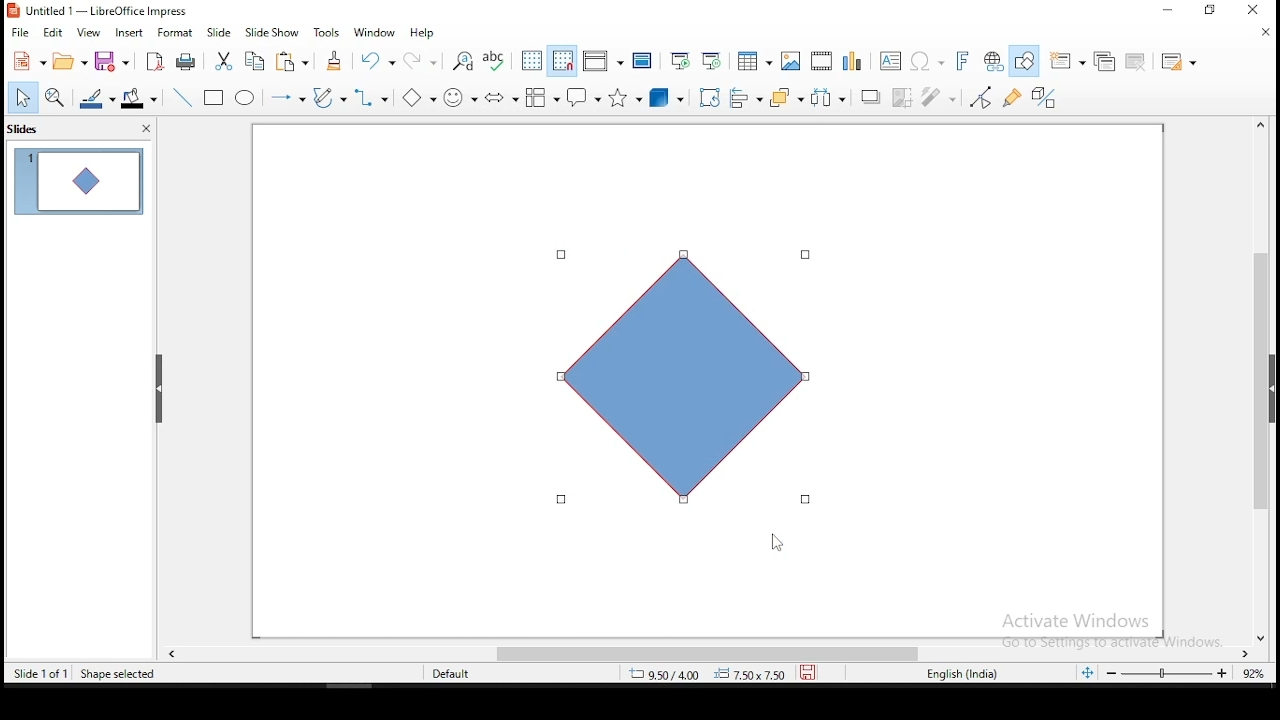 This screenshot has width=1280, height=720. I want to click on paste, so click(295, 63).